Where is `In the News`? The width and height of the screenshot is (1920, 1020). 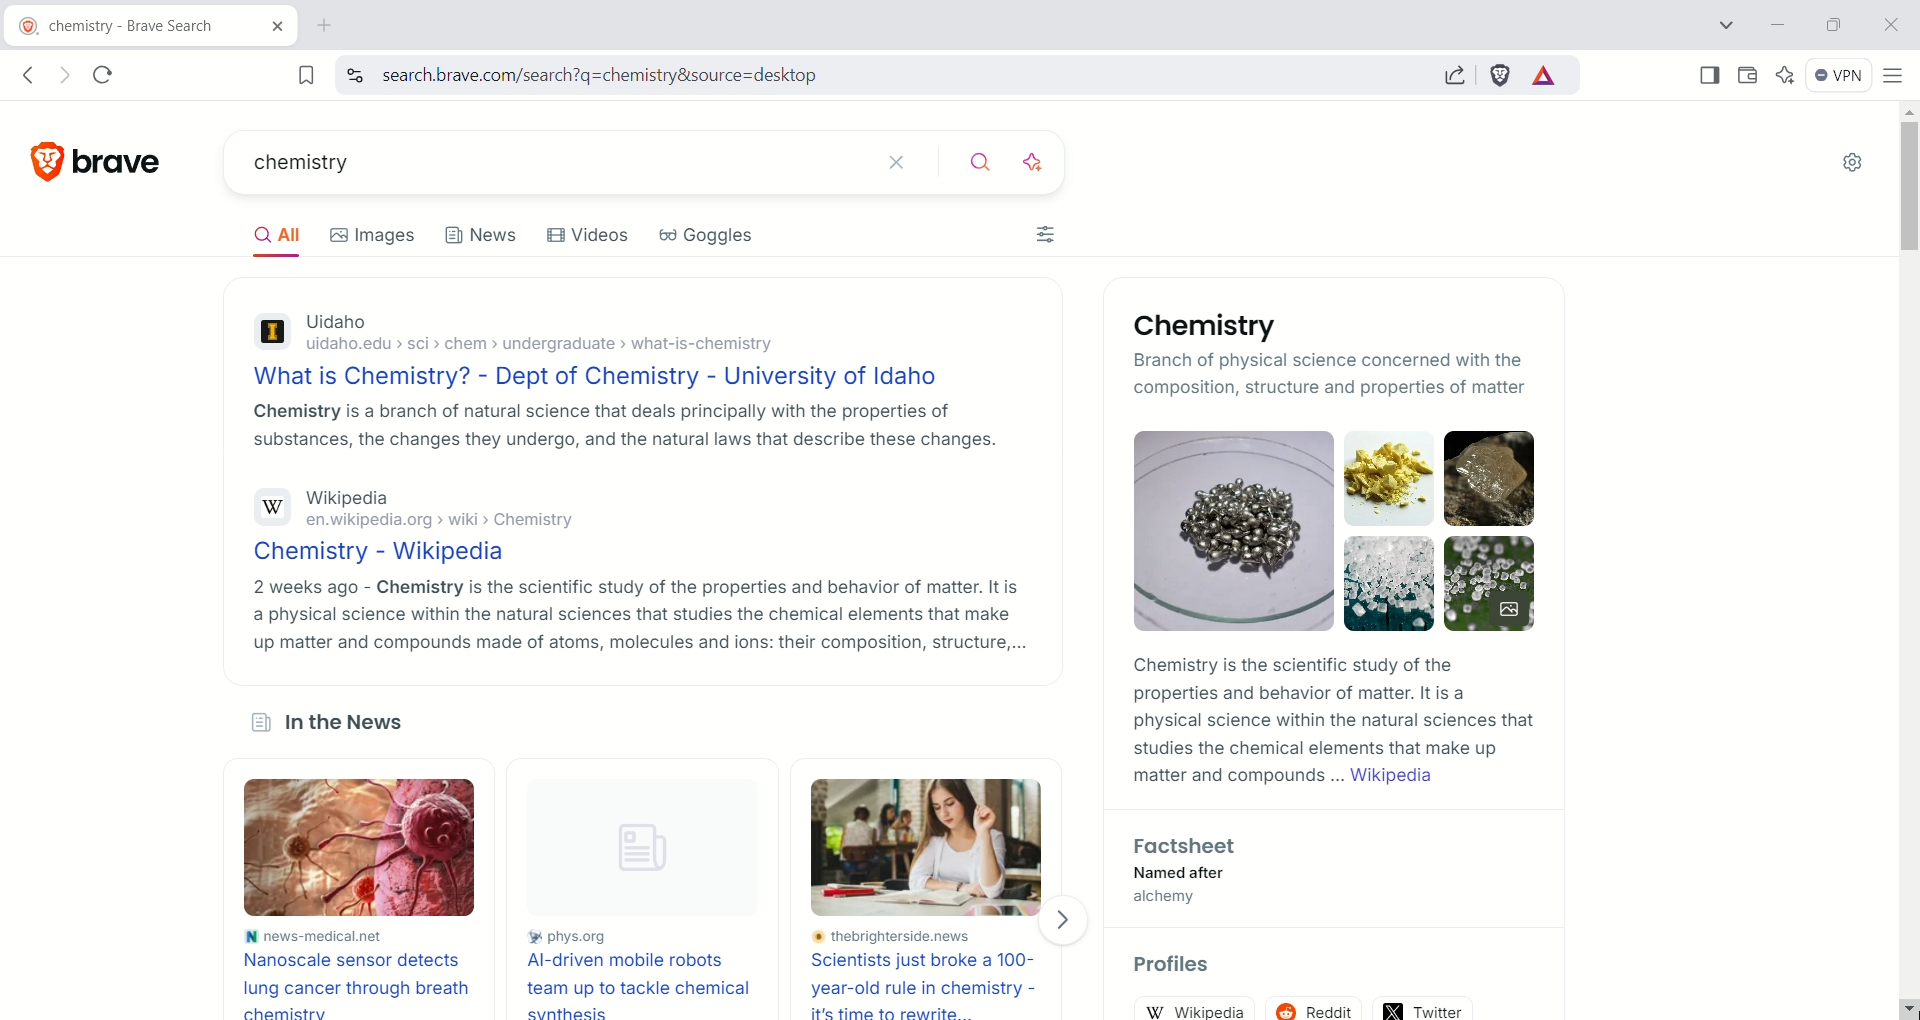 In the News is located at coordinates (325, 726).